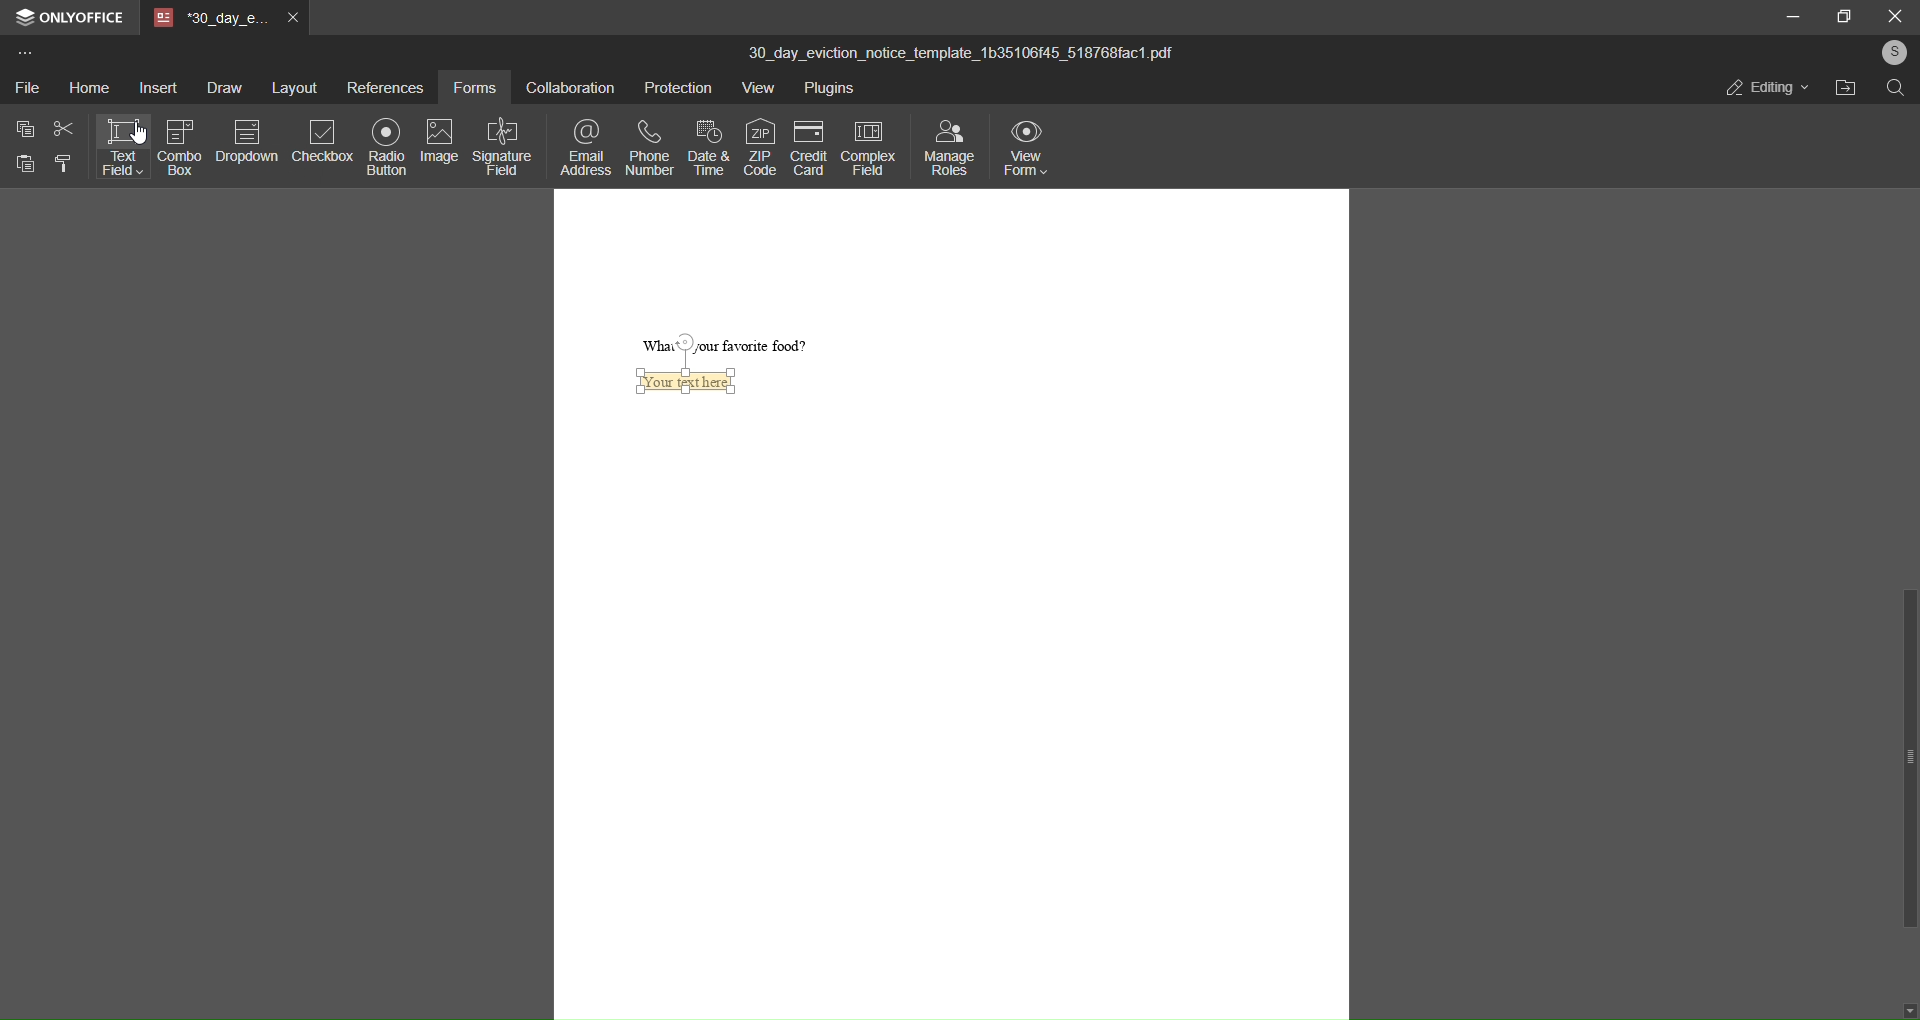 Image resolution: width=1920 pixels, height=1020 pixels. I want to click on date and time, so click(708, 146).